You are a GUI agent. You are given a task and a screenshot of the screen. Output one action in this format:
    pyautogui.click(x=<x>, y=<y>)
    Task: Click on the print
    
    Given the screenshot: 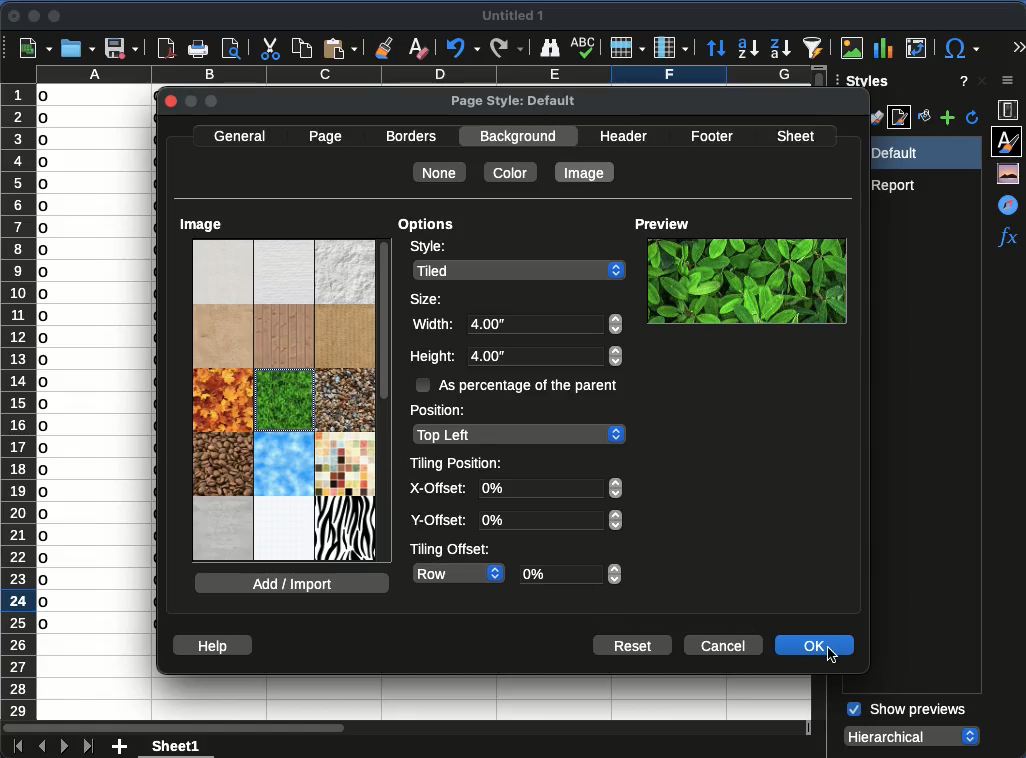 What is the action you would take?
    pyautogui.click(x=198, y=49)
    